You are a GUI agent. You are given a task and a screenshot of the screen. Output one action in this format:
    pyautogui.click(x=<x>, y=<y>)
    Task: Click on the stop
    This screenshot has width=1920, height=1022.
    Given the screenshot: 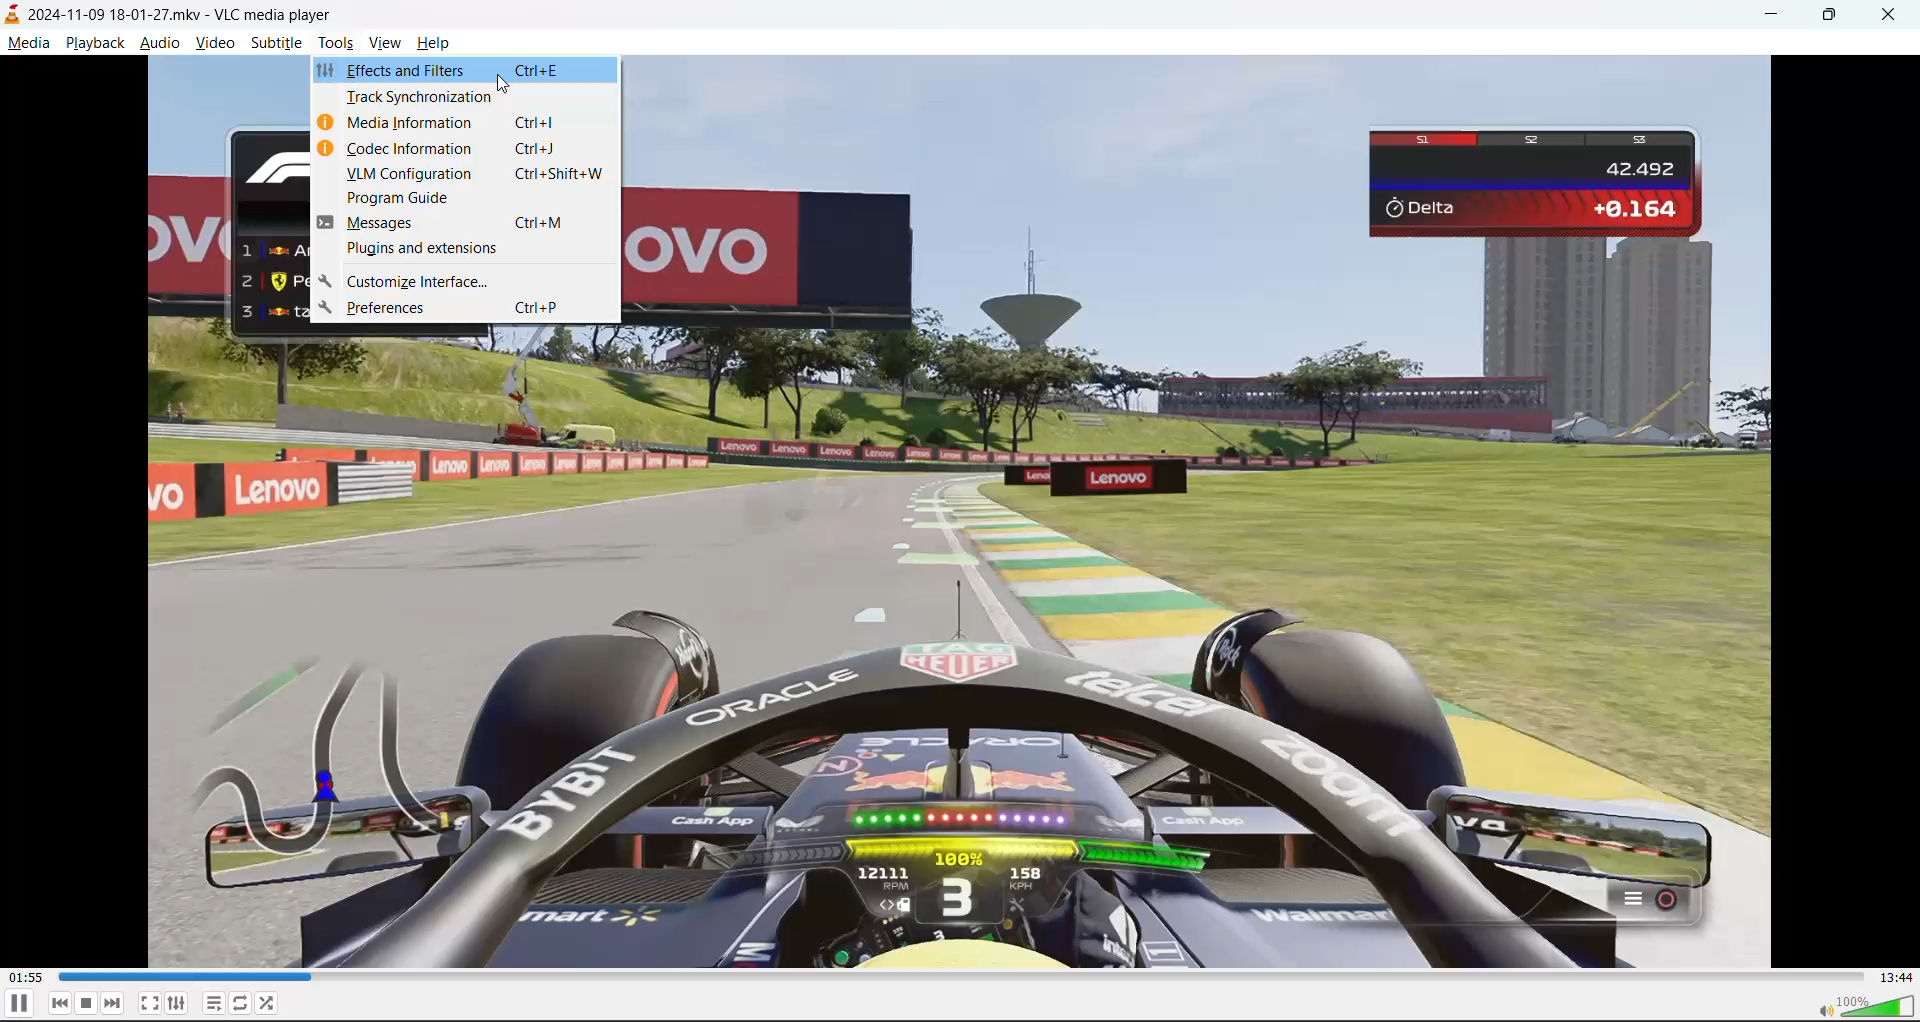 What is the action you would take?
    pyautogui.click(x=88, y=1003)
    